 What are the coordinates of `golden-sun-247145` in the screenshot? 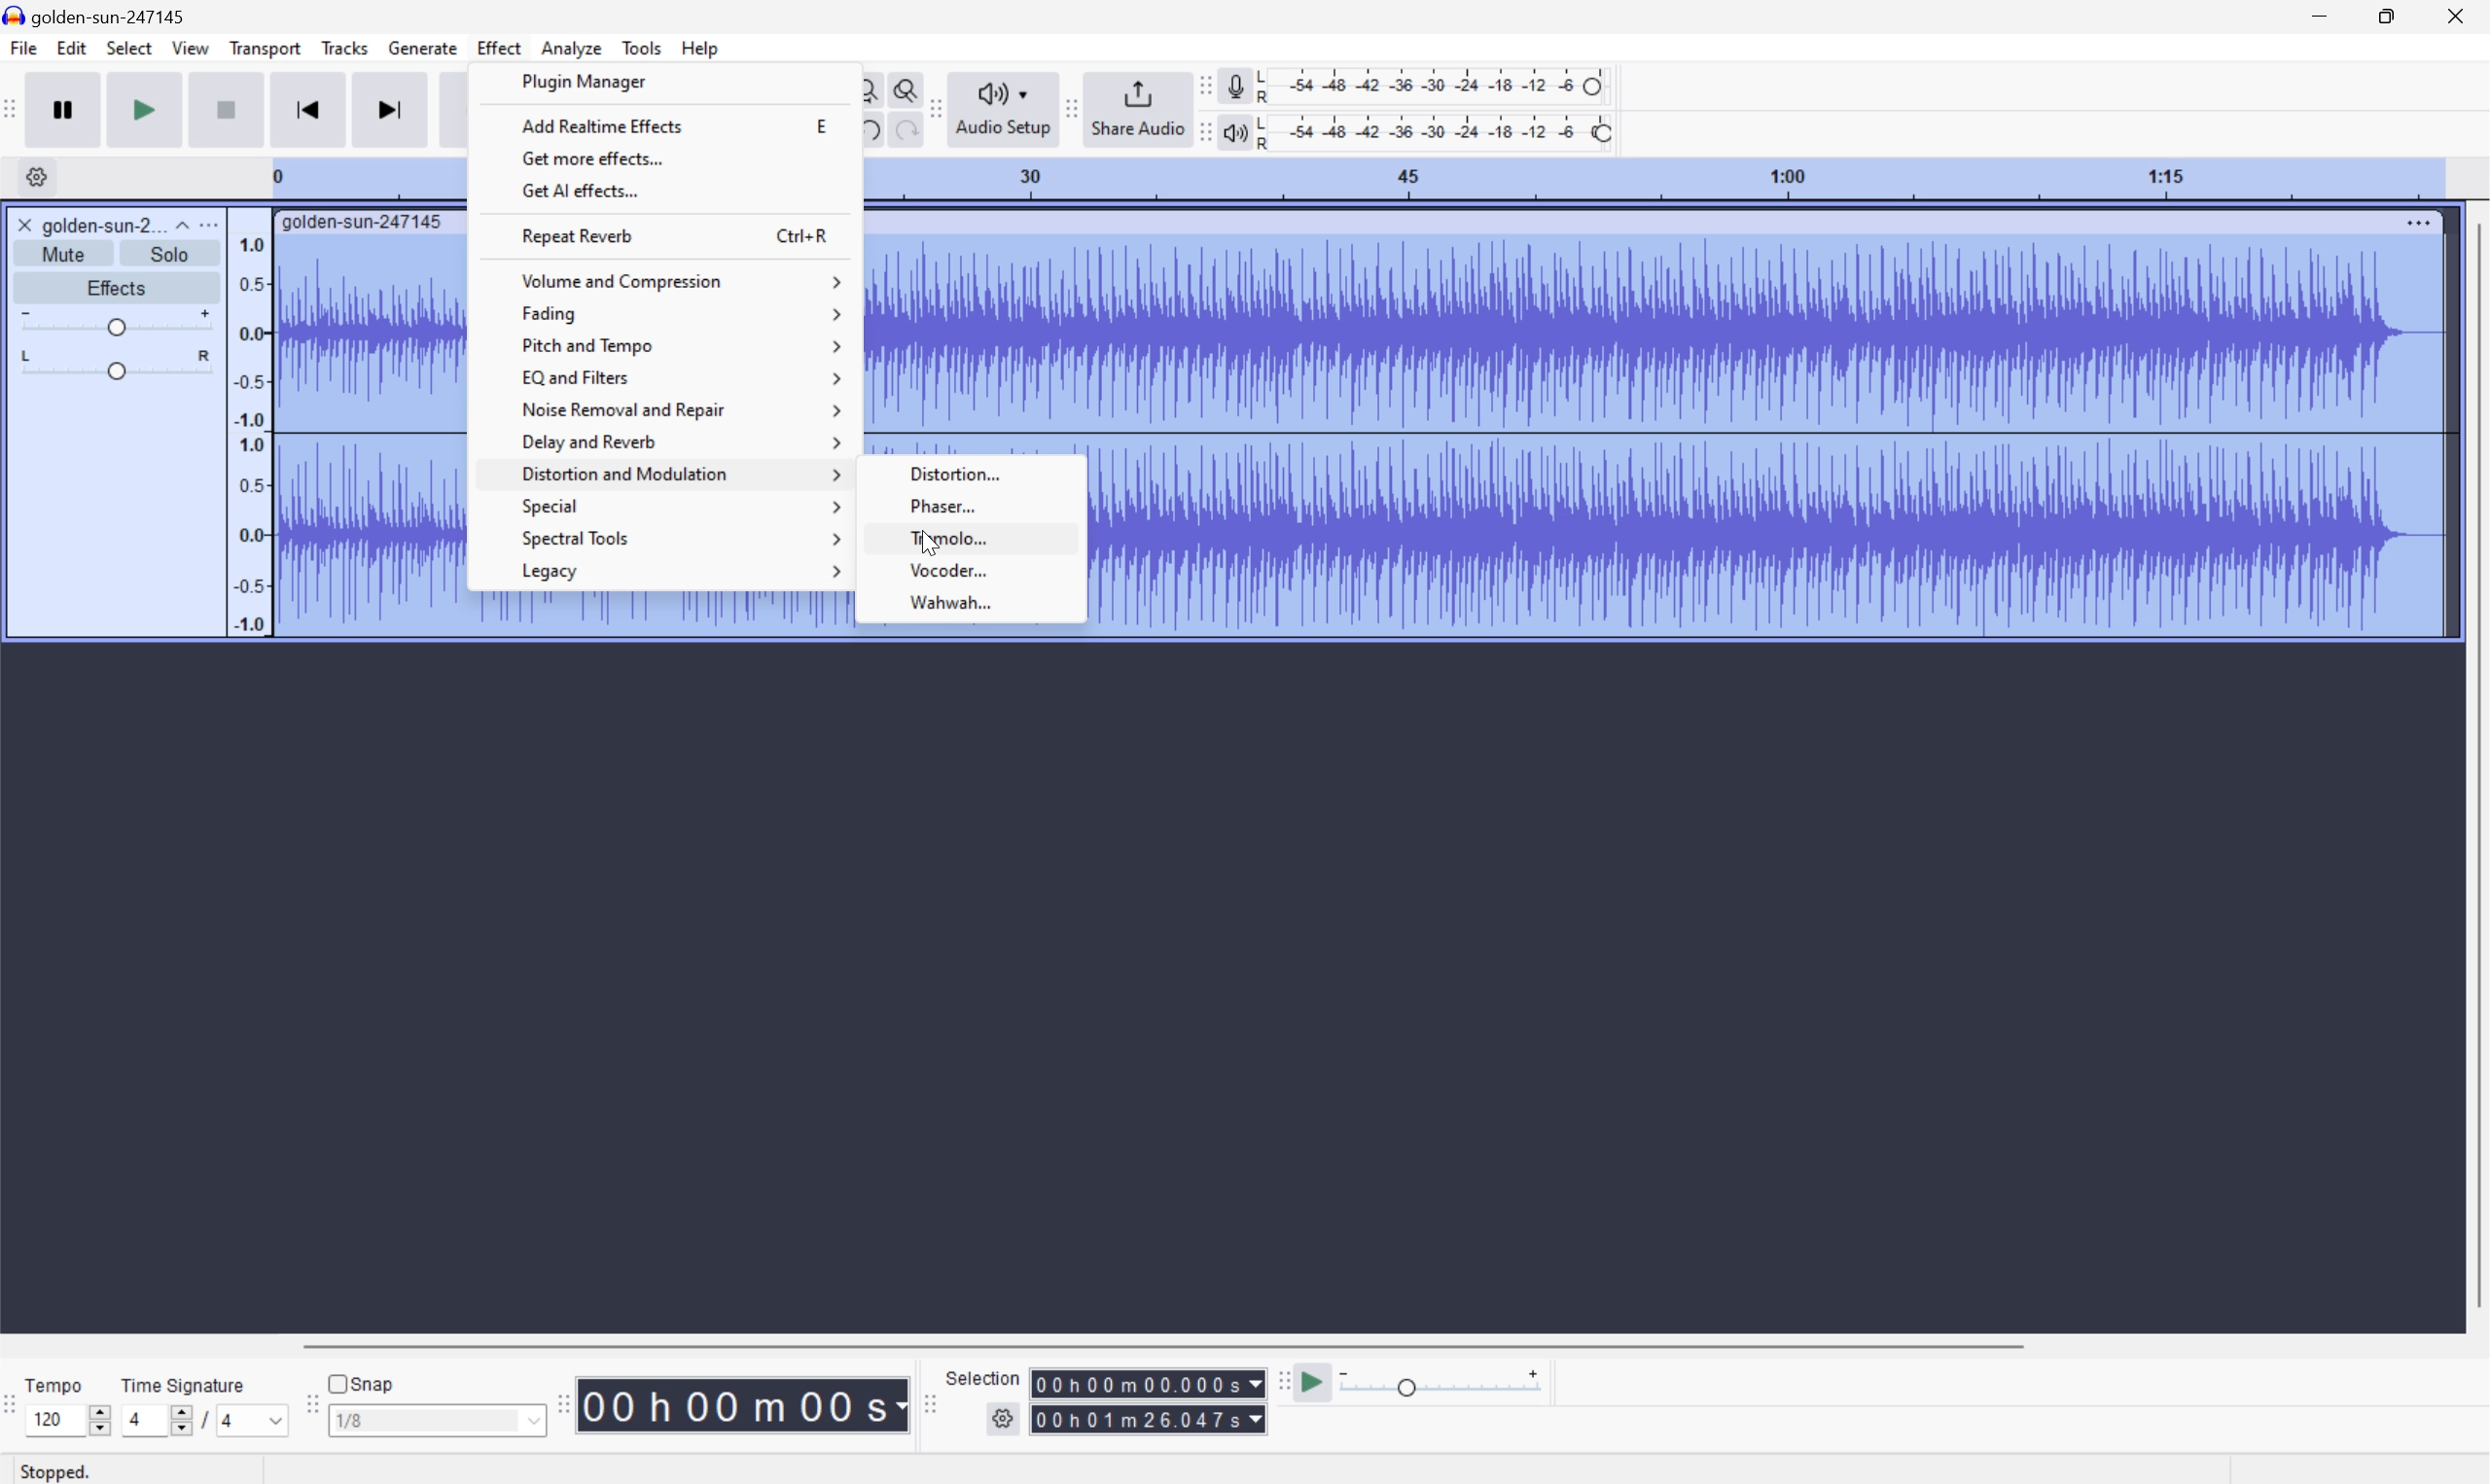 It's located at (363, 224).